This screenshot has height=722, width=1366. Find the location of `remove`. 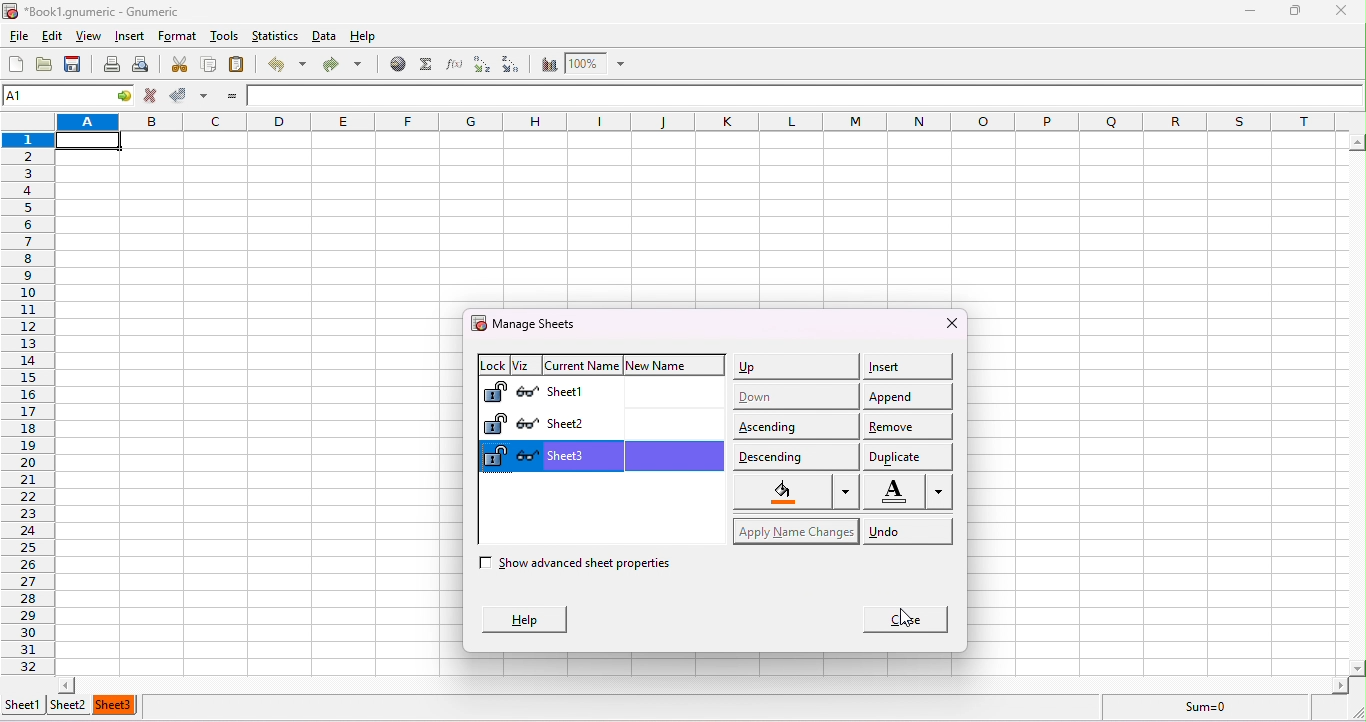

remove is located at coordinates (911, 424).